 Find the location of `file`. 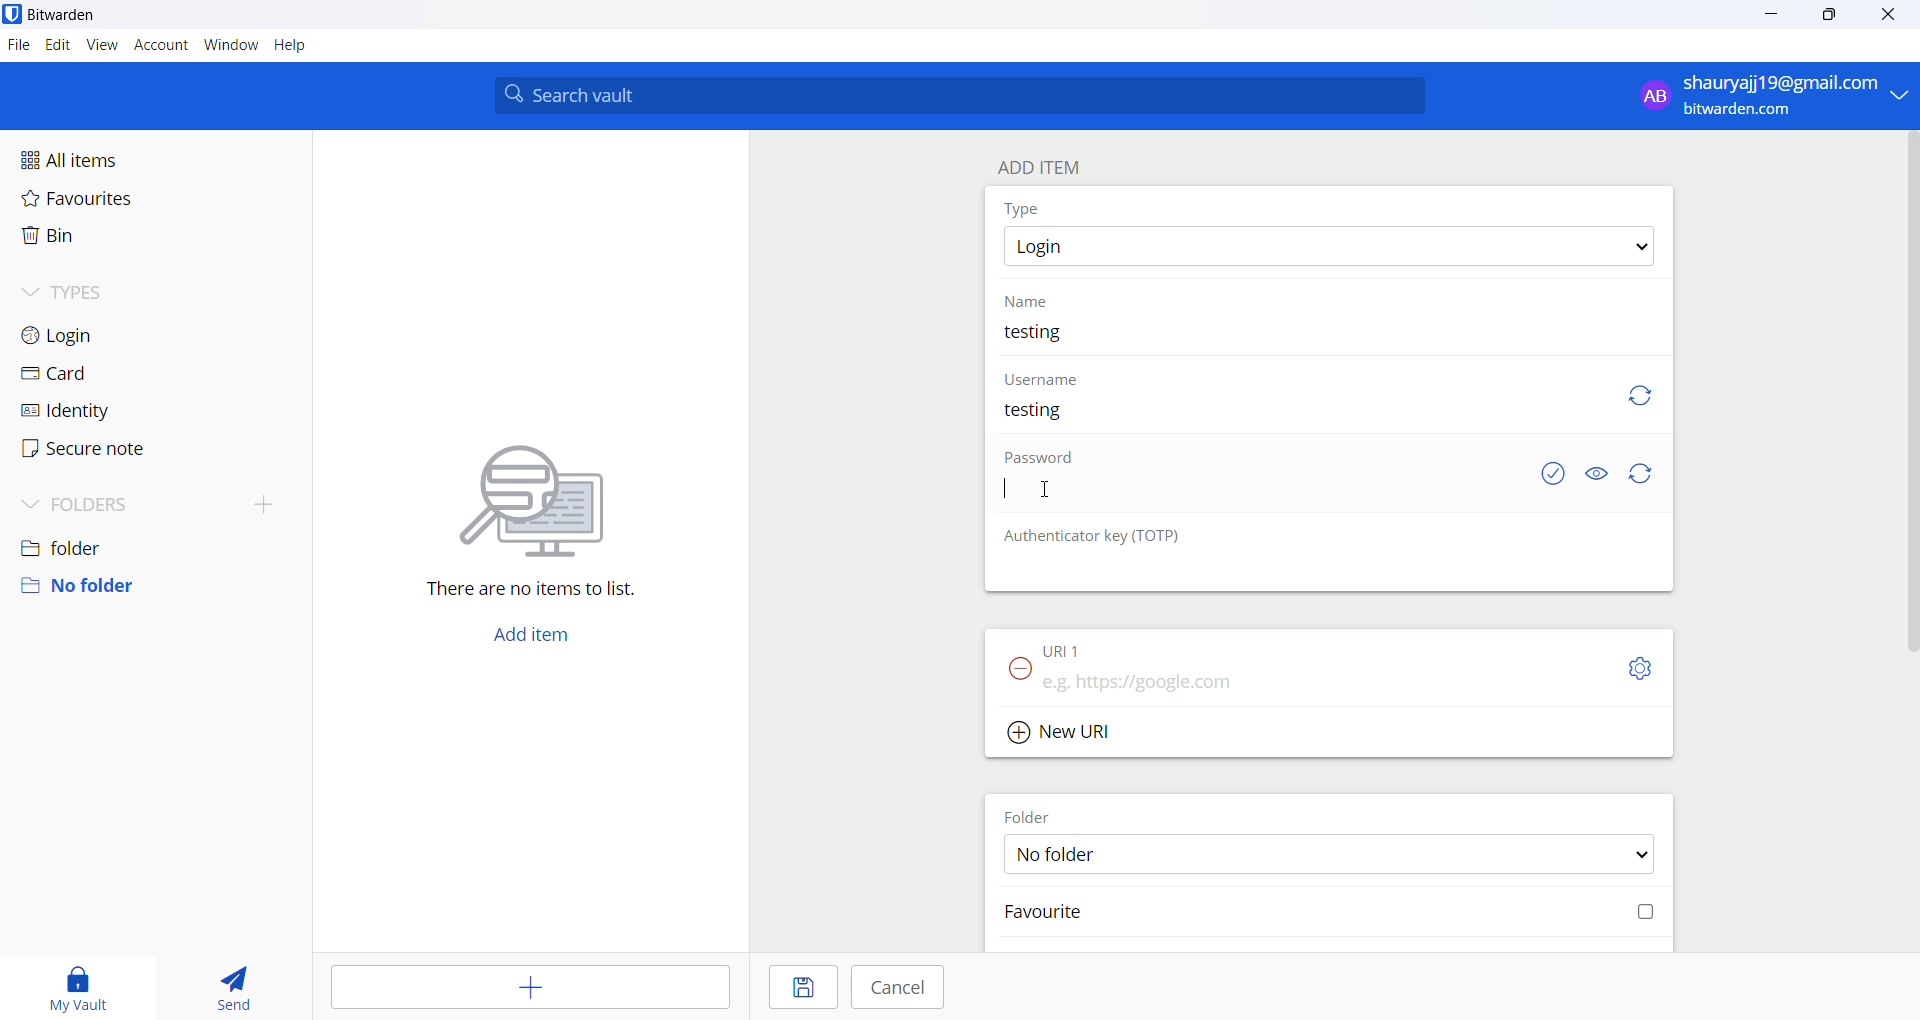

file is located at coordinates (17, 47).